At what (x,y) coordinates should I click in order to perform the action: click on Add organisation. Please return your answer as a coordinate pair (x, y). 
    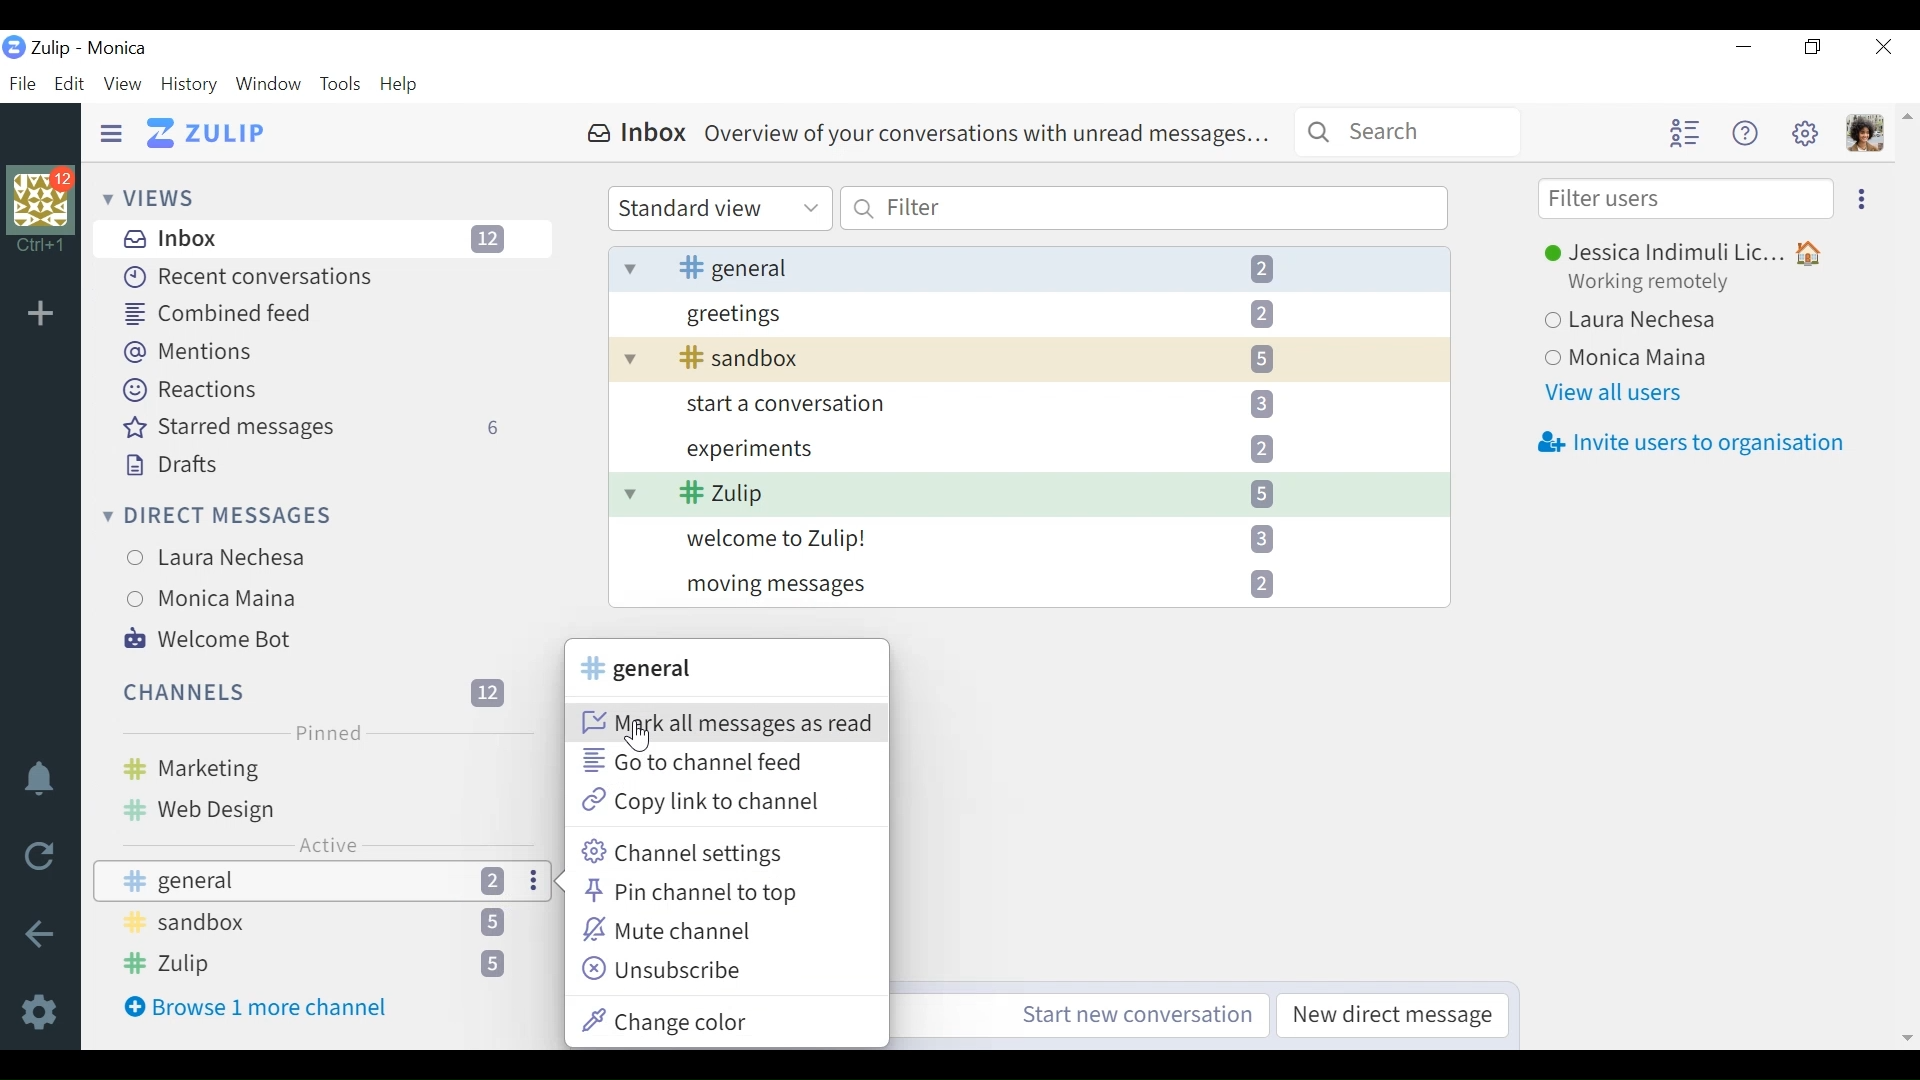
    Looking at the image, I should click on (45, 315).